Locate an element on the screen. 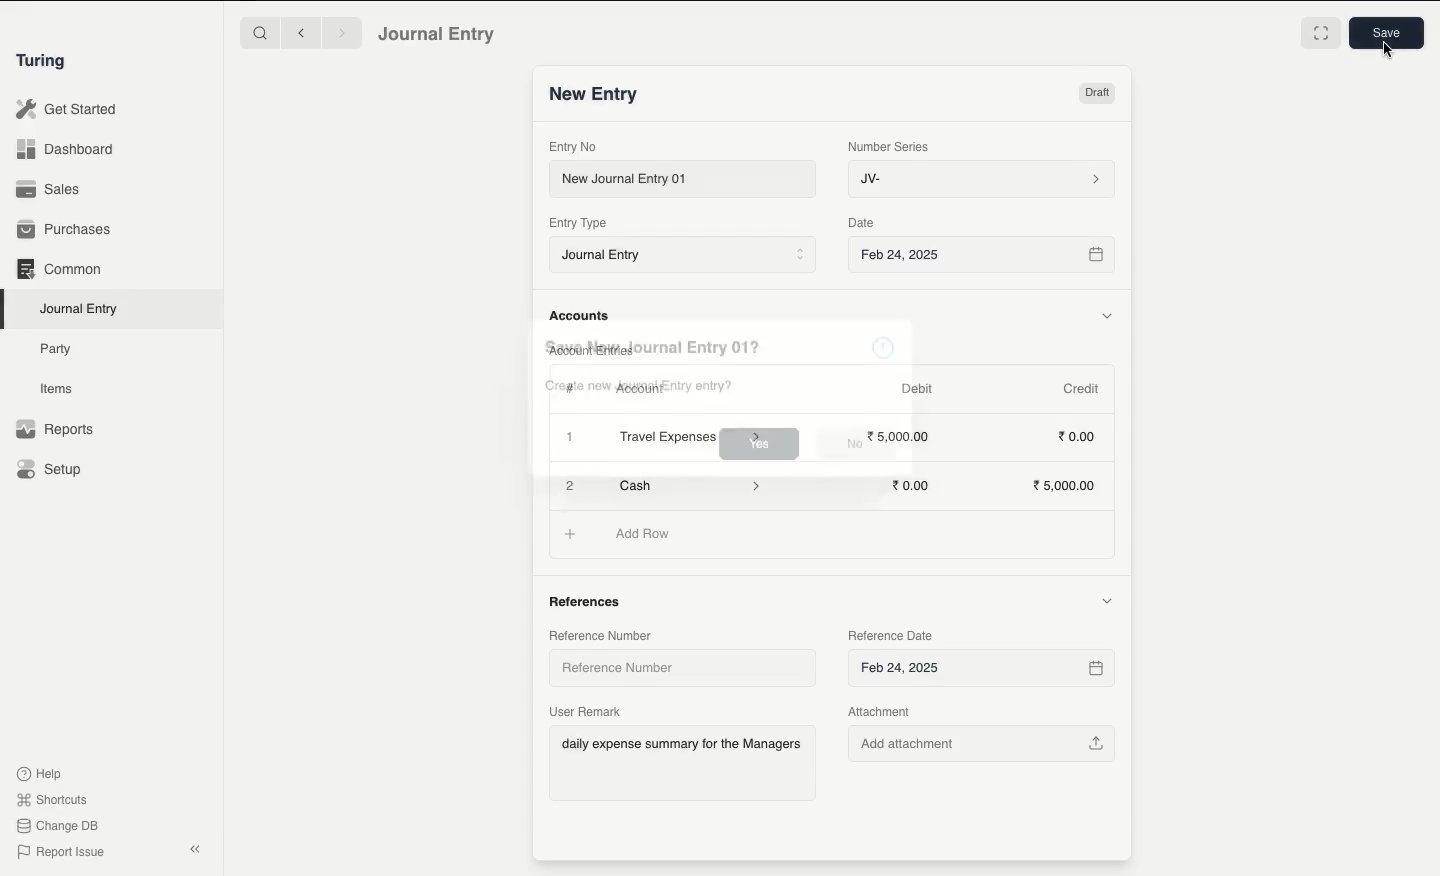 This screenshot has width=1440, height=876. Attachment is located at coordinates (889, 712).